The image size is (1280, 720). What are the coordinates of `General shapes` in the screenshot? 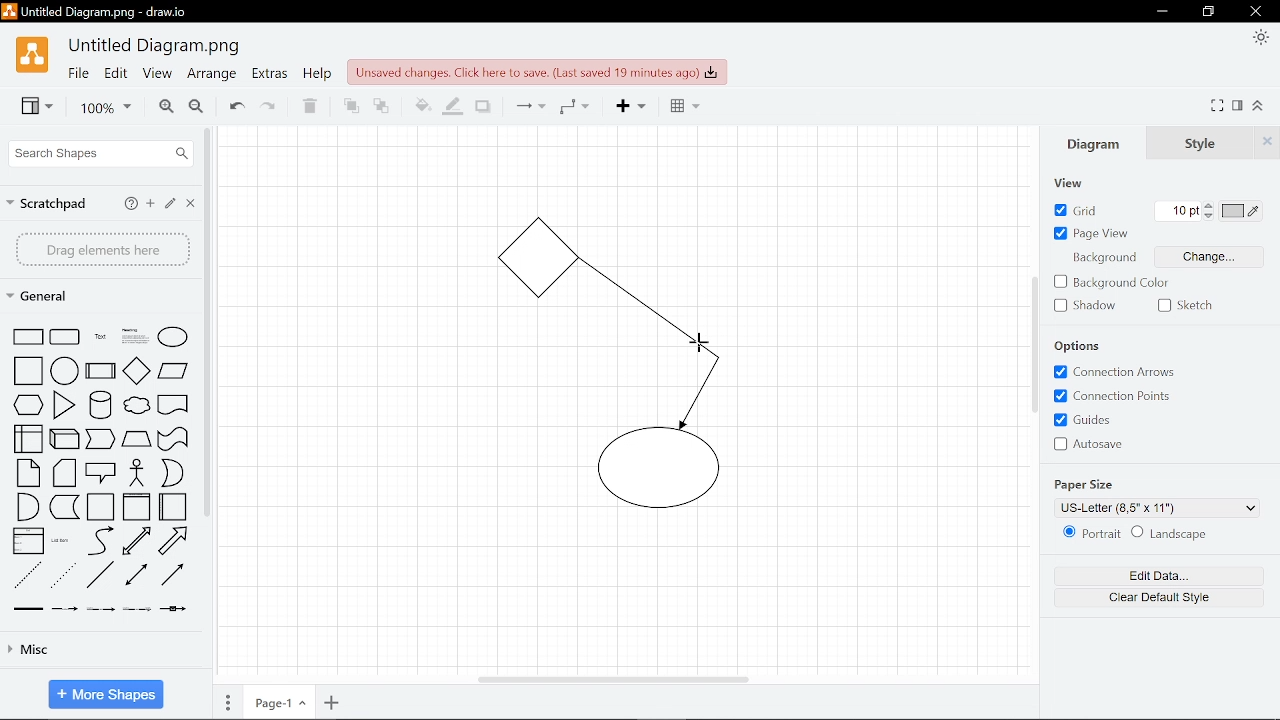 It's located at (49, 297).